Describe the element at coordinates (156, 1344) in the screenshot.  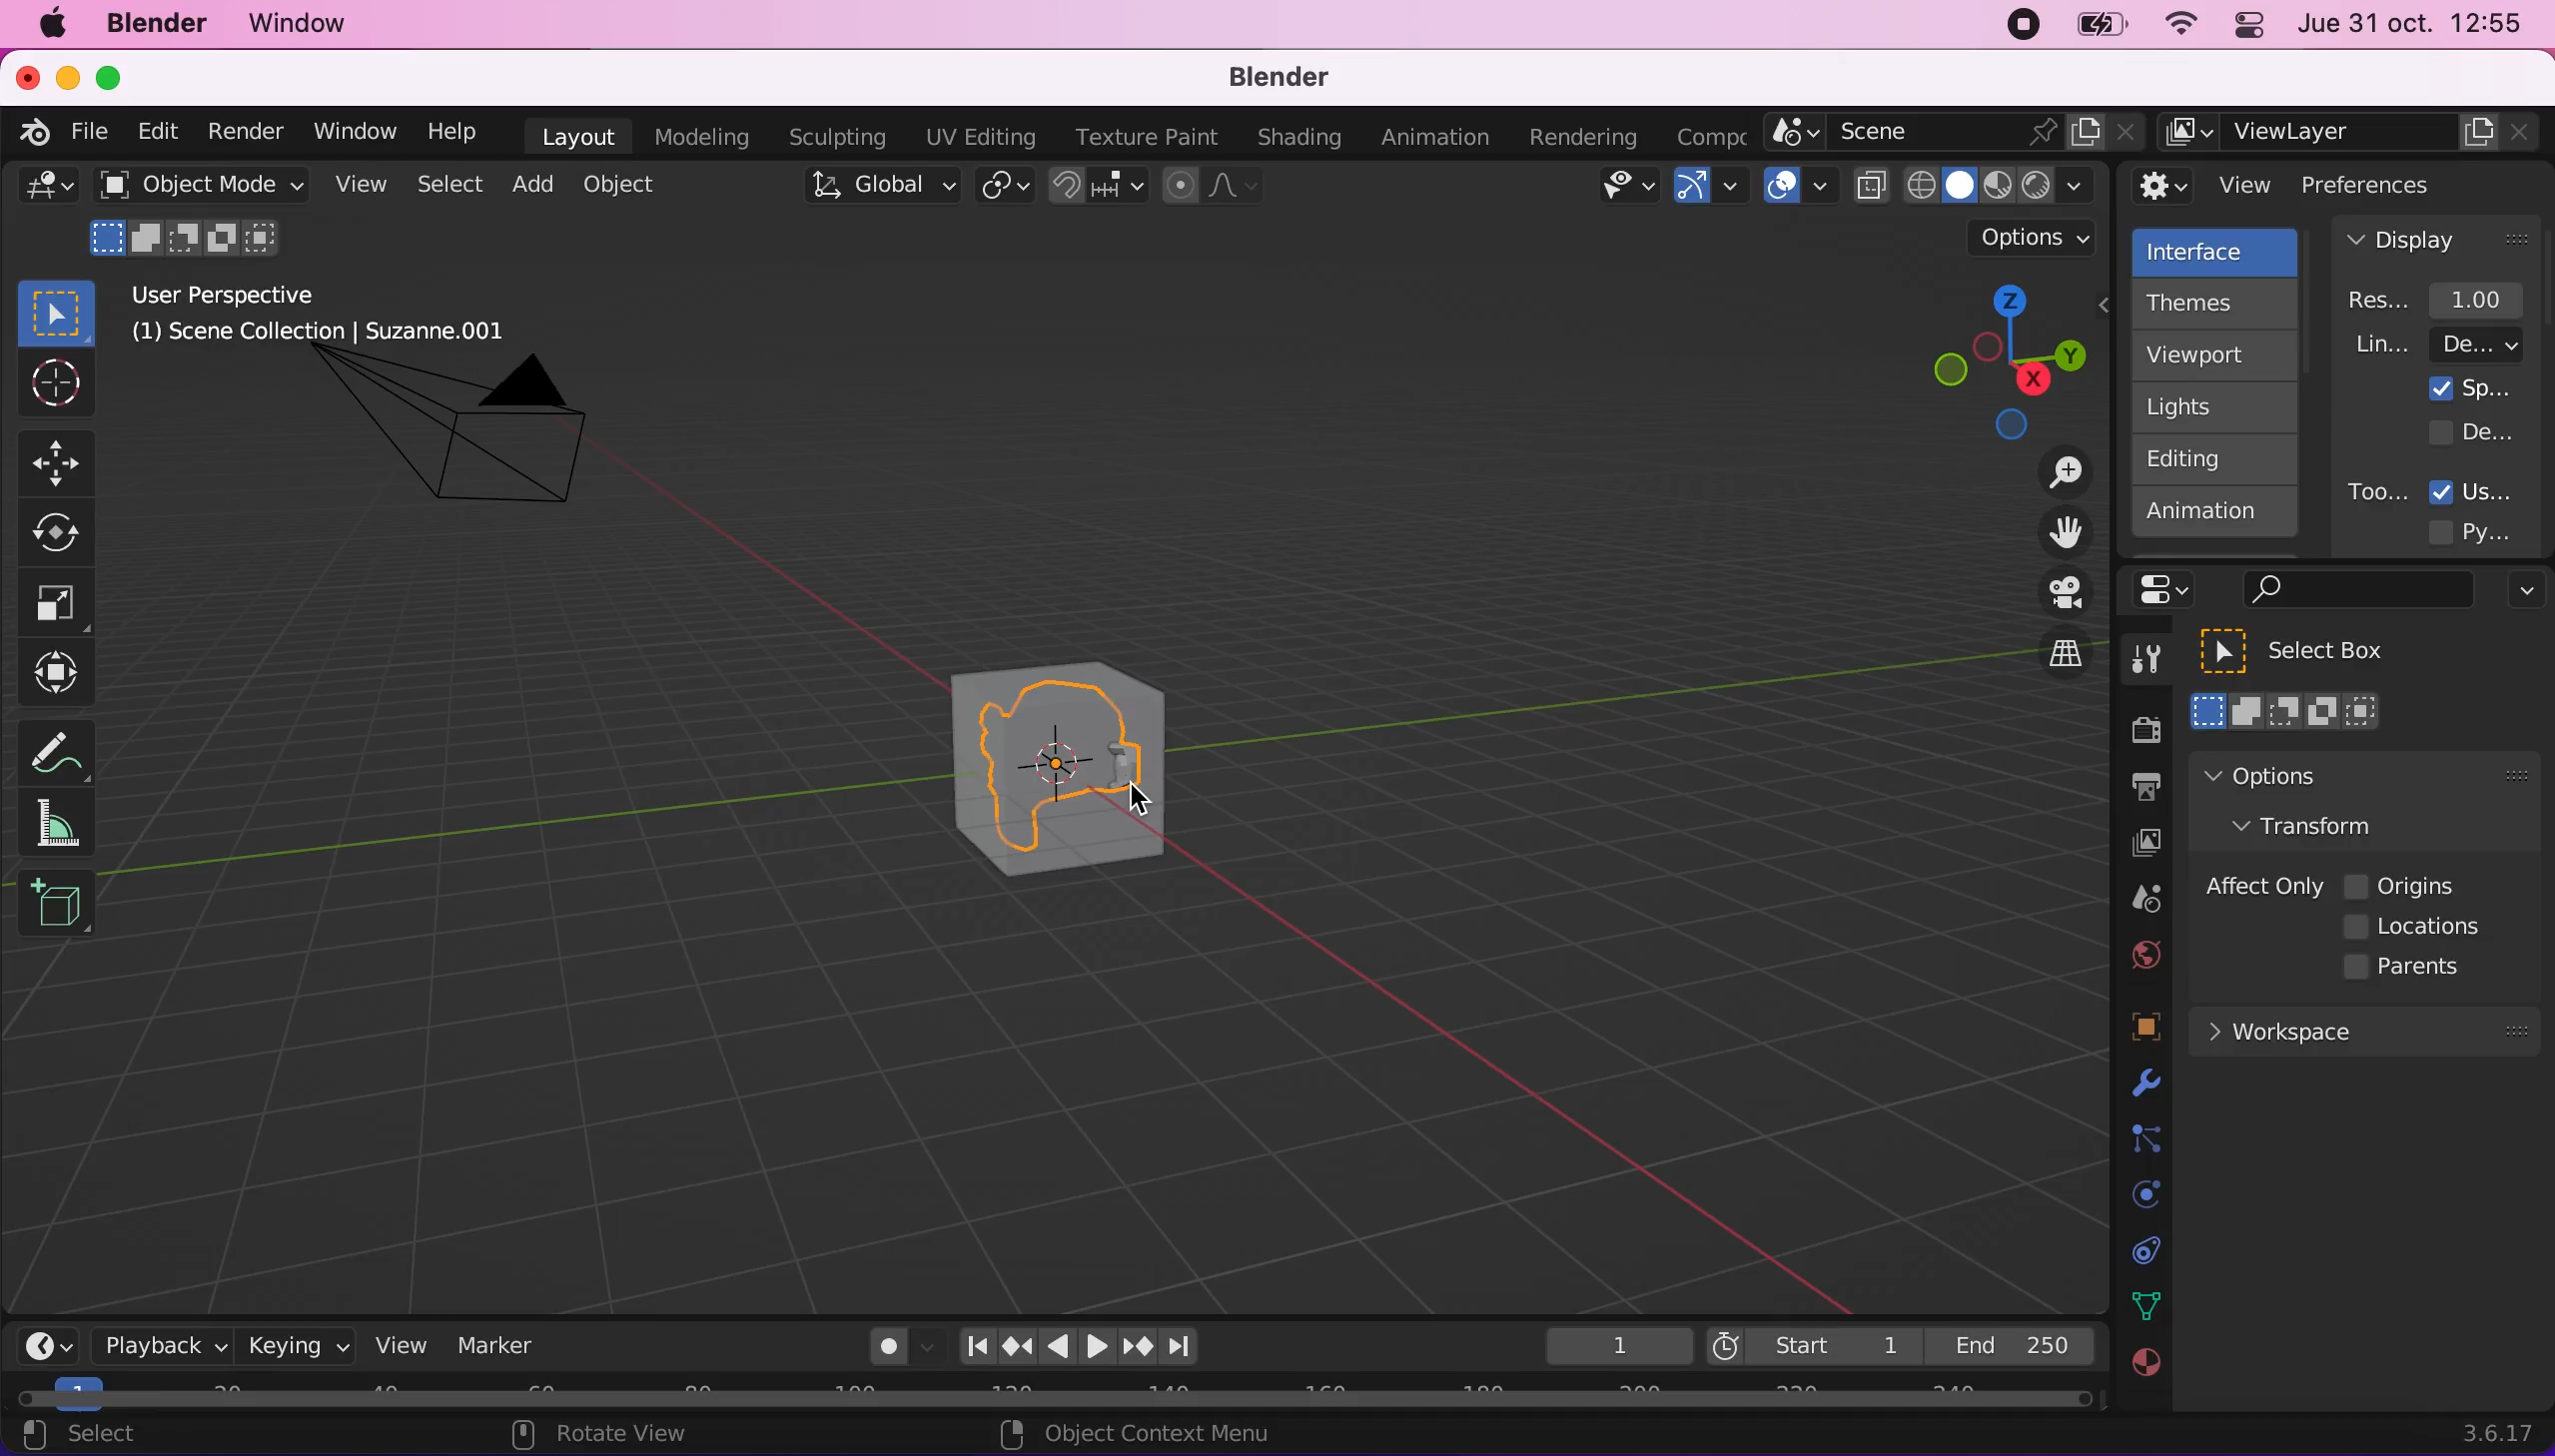
I see `playback` at that location.